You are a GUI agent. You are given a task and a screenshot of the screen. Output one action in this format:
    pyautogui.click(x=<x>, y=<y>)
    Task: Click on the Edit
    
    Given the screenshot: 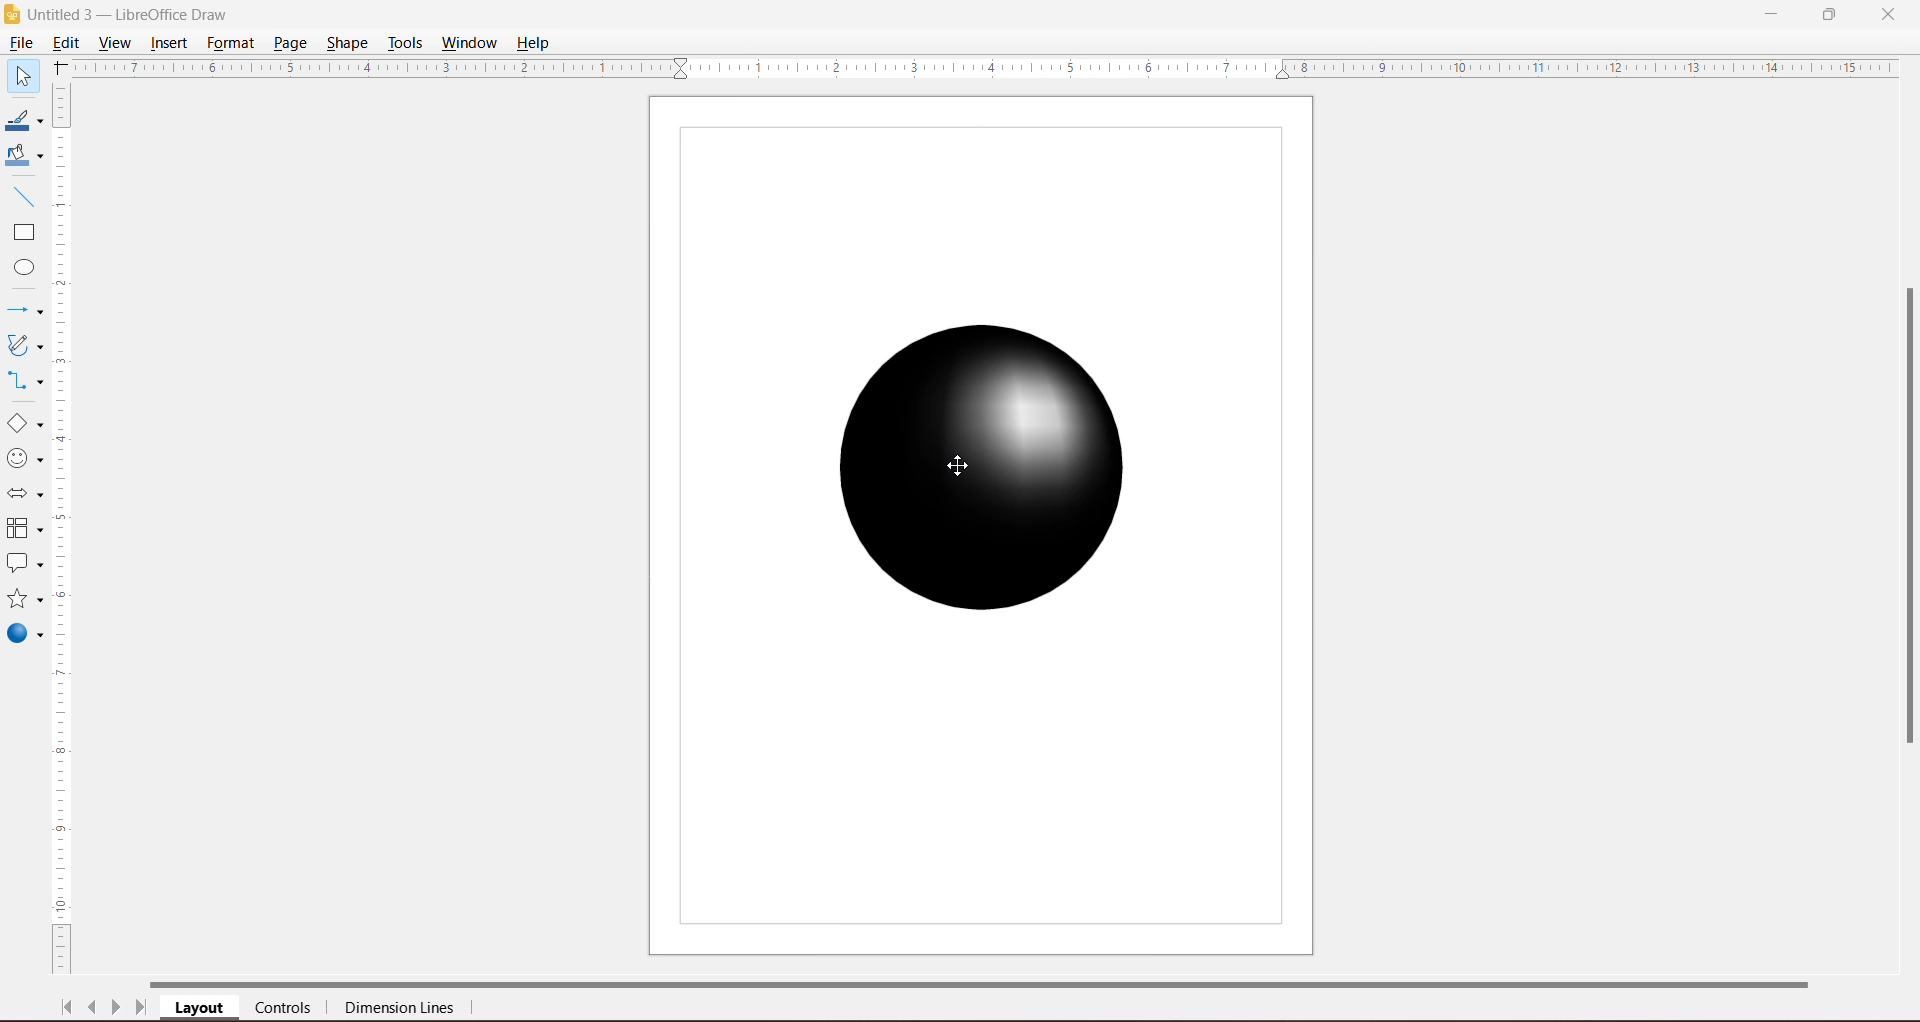 What is the action you would take?
    pyautogui.click(x=70, y=41)
    